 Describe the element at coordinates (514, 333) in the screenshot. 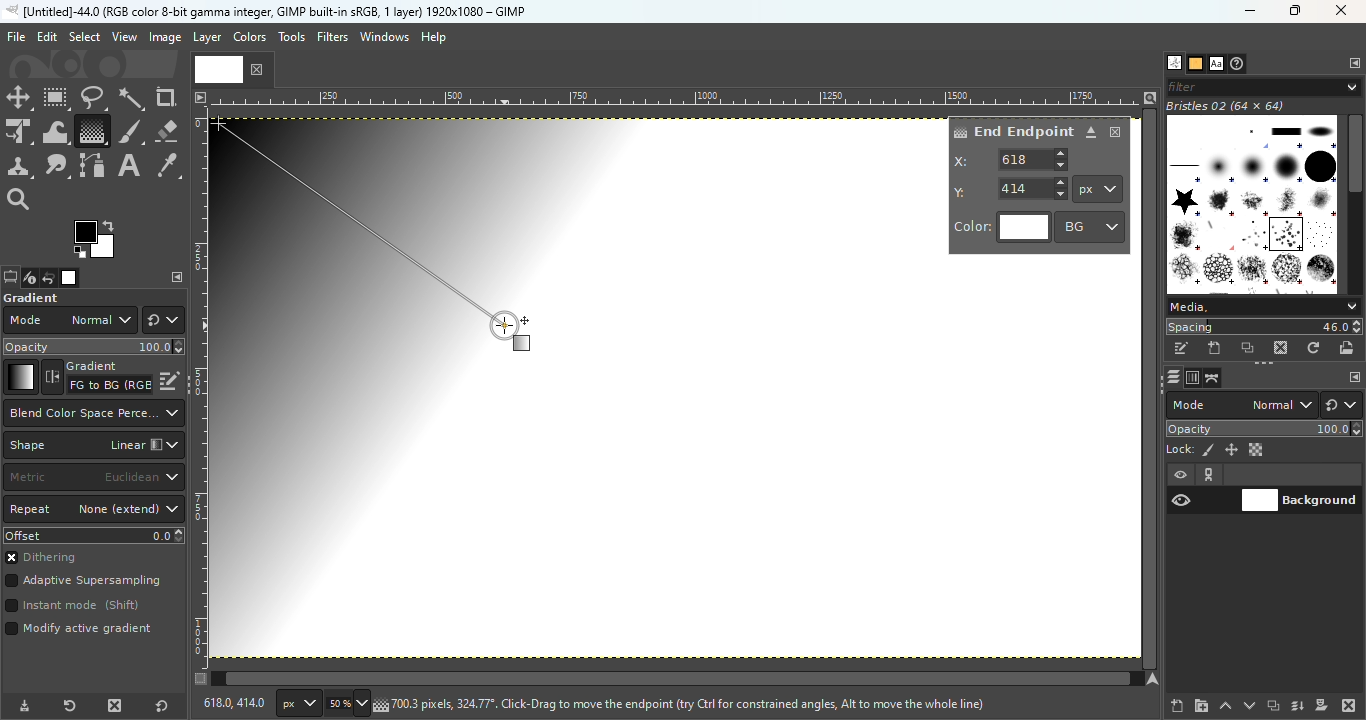

I see `Cursor` at that location.